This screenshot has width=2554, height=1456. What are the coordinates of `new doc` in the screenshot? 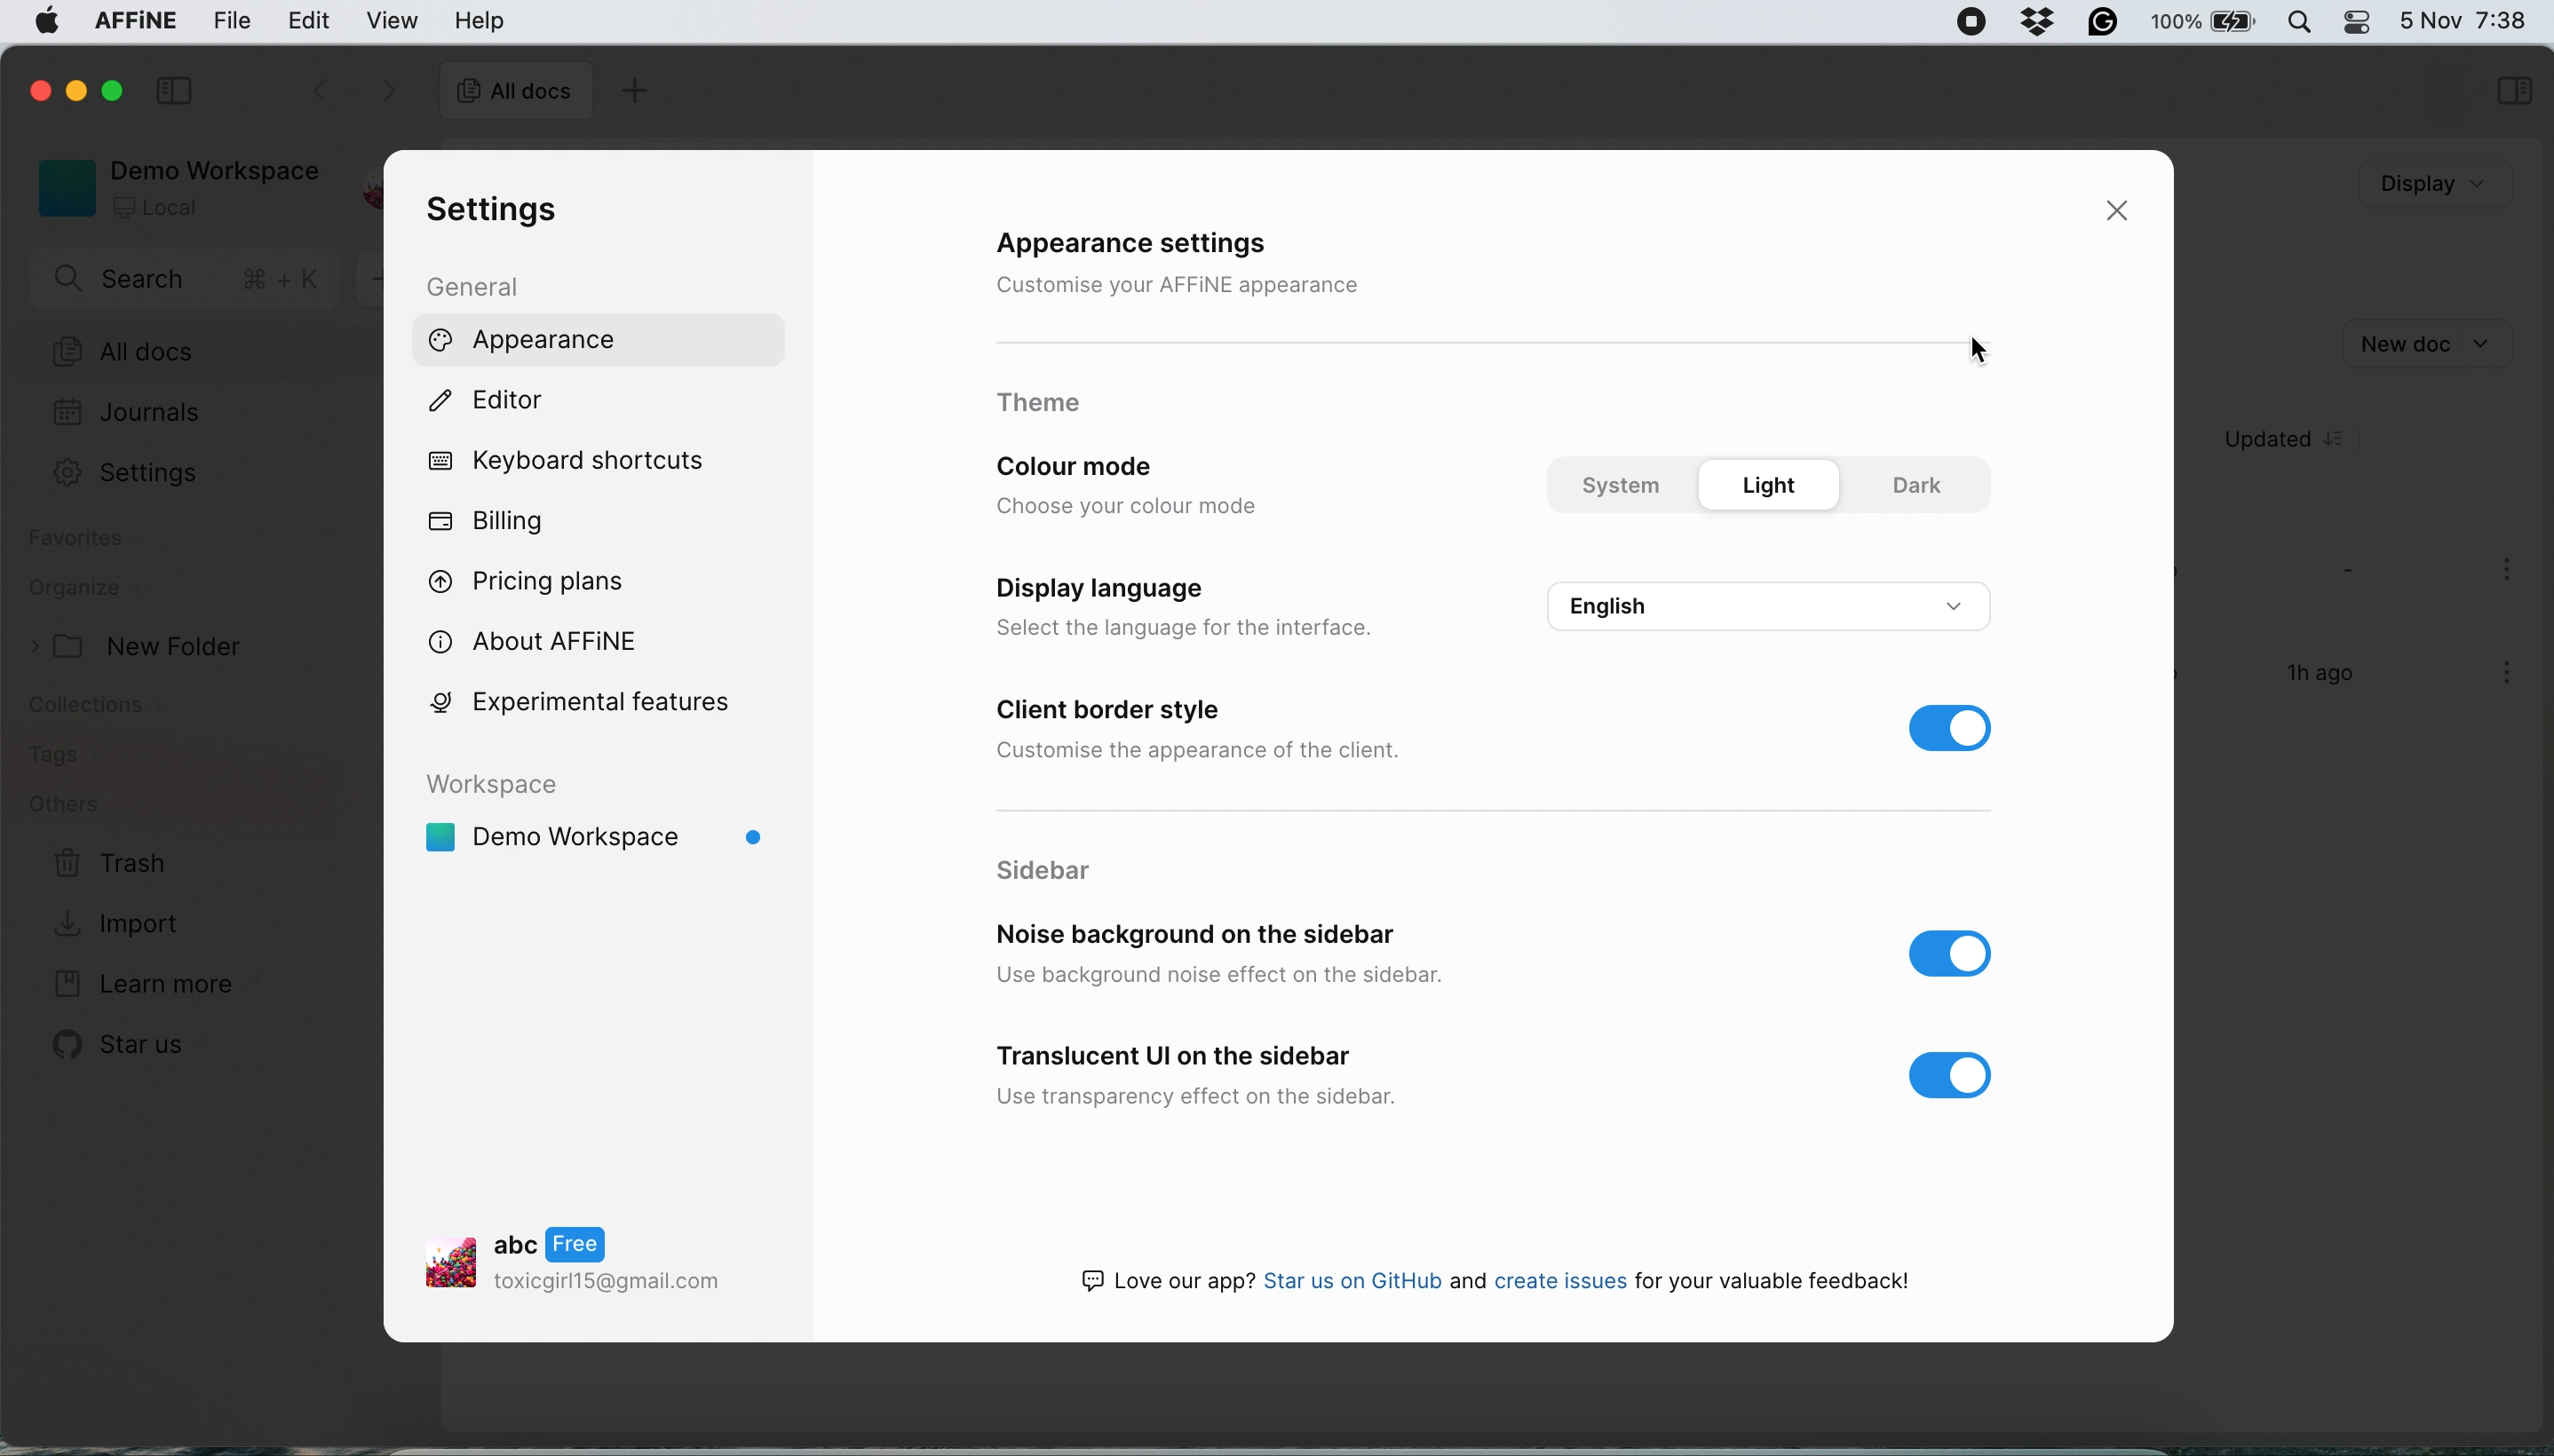 It's located at (2432, 344).